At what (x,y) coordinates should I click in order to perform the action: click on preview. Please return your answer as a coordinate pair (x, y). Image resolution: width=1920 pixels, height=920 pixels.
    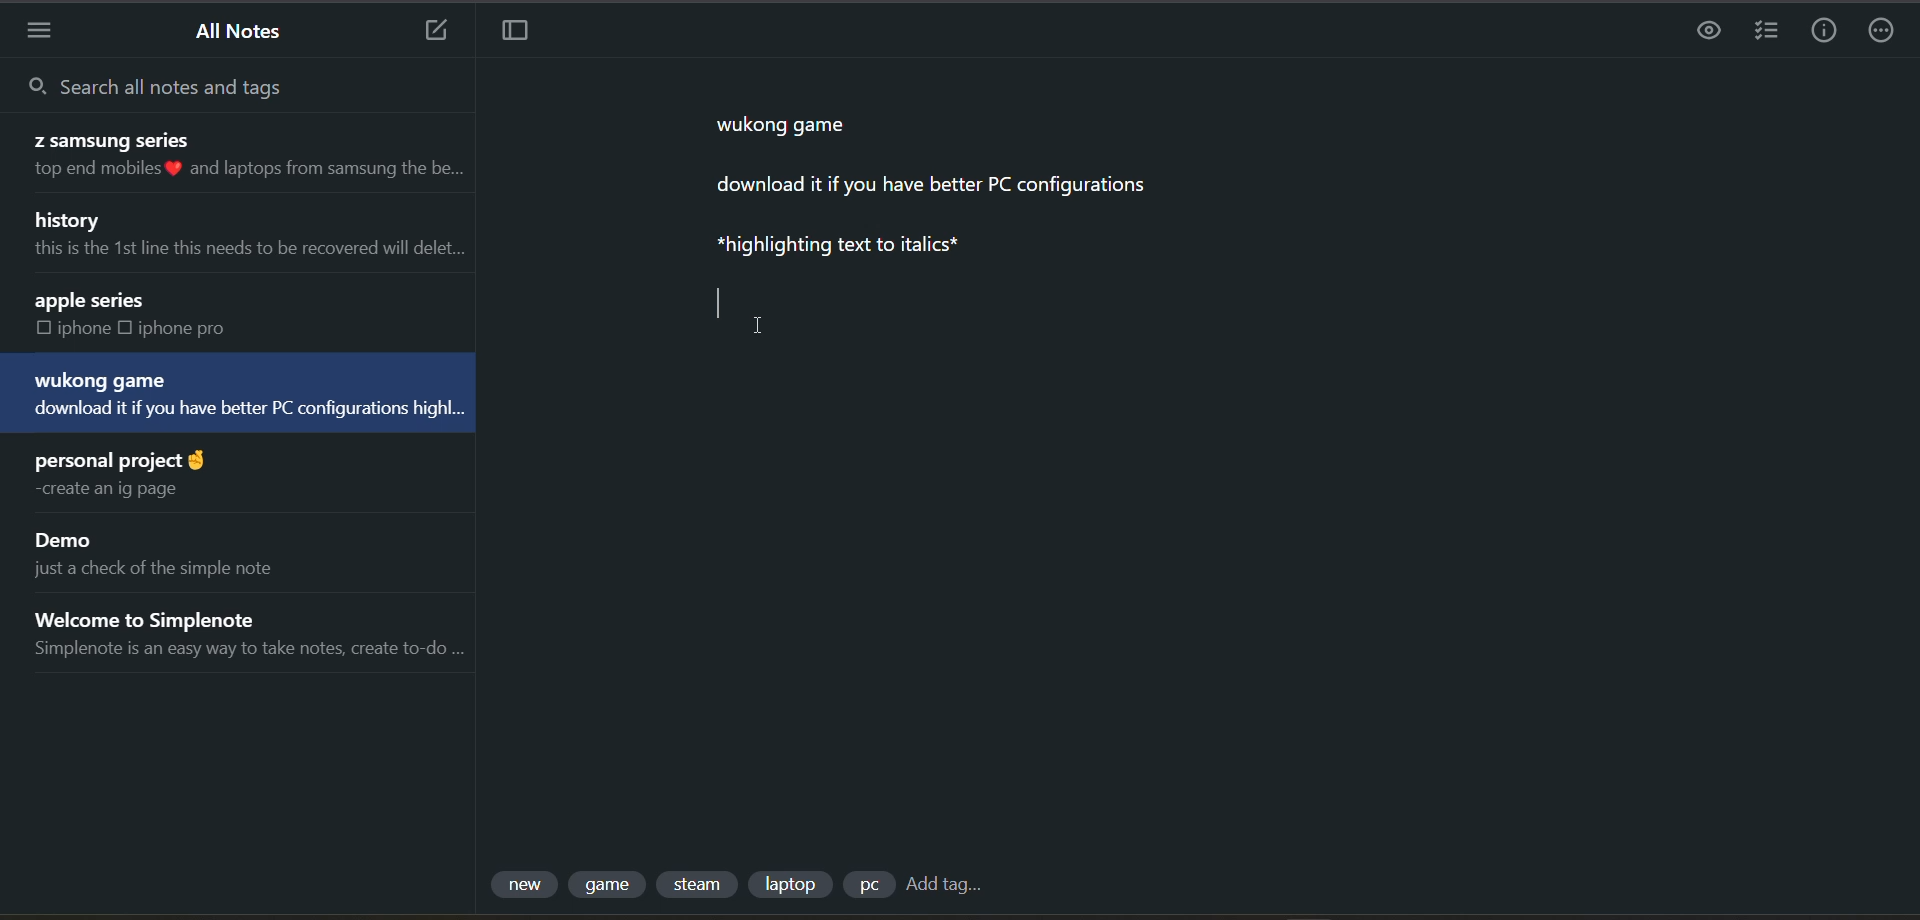
    Looking at the image, I should click on (1701, 33).